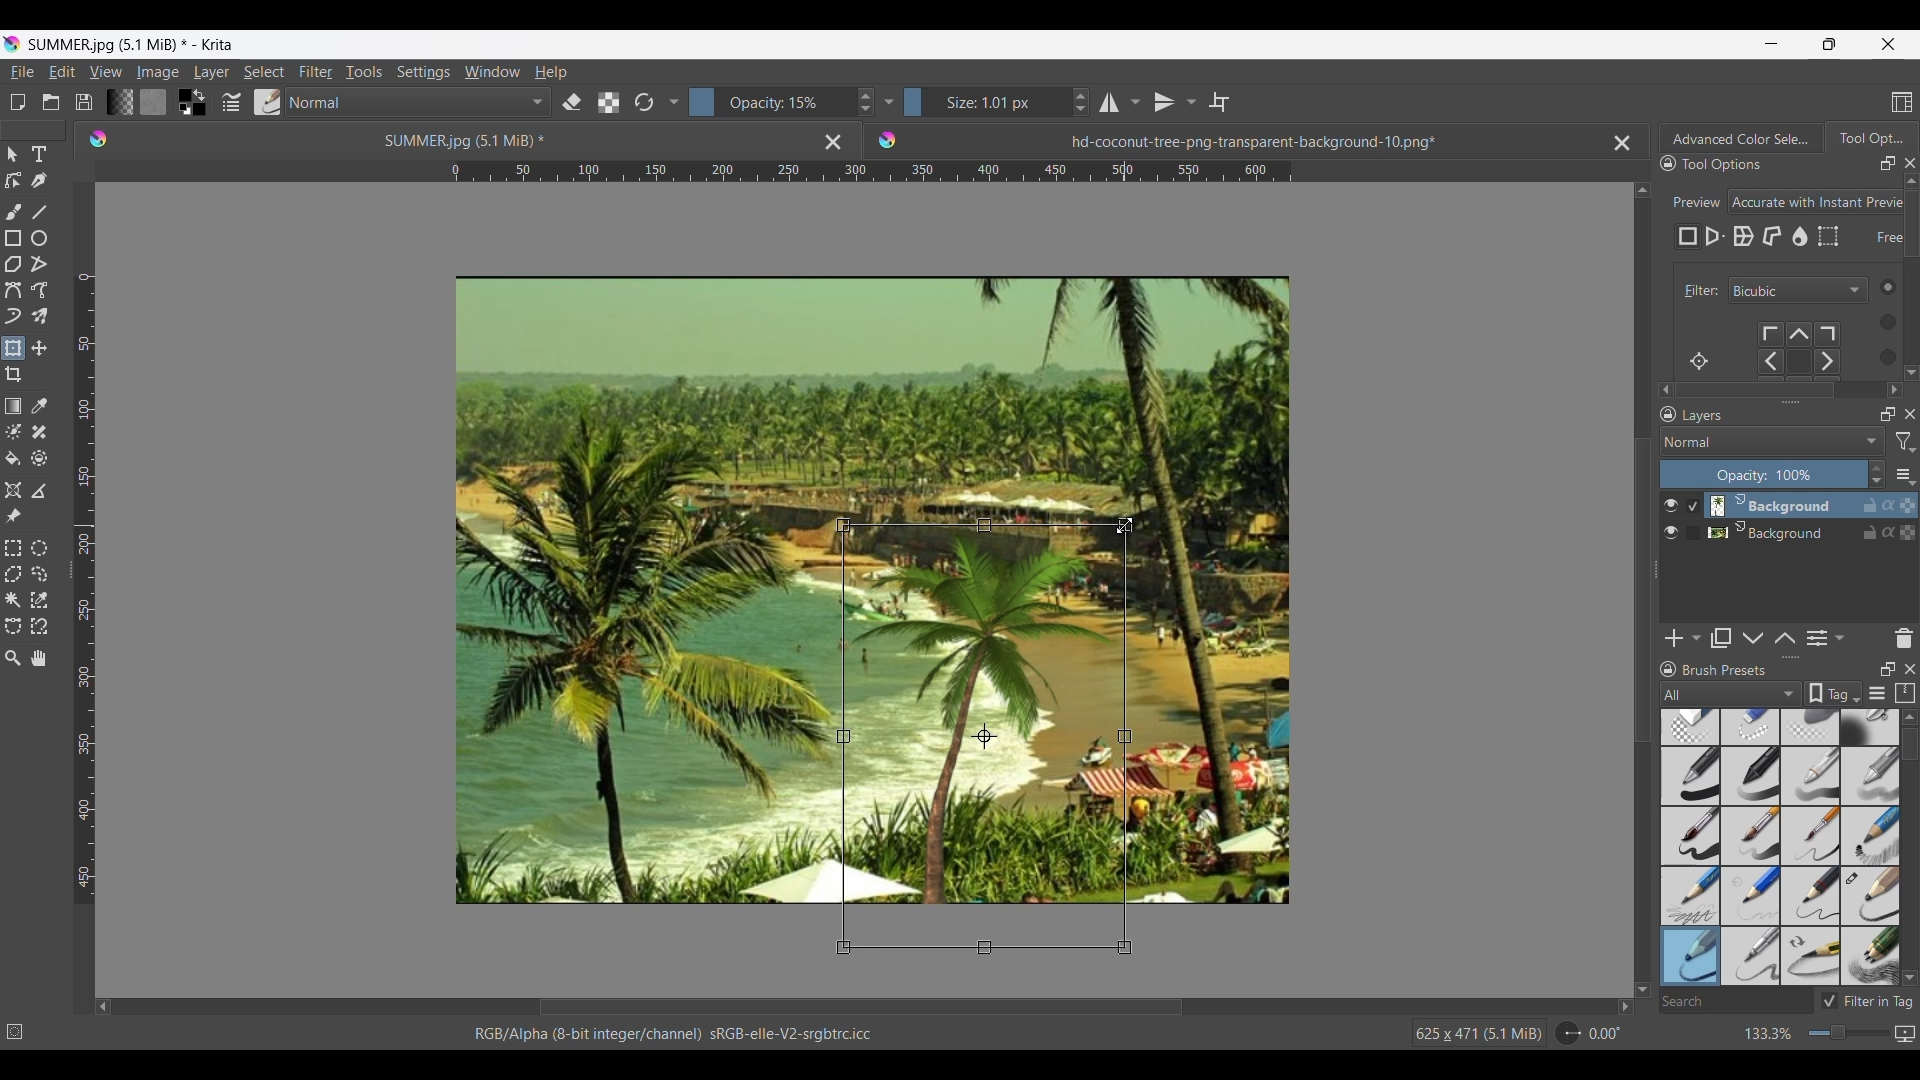  I want to click on Fill patterns, so click(153, 102).